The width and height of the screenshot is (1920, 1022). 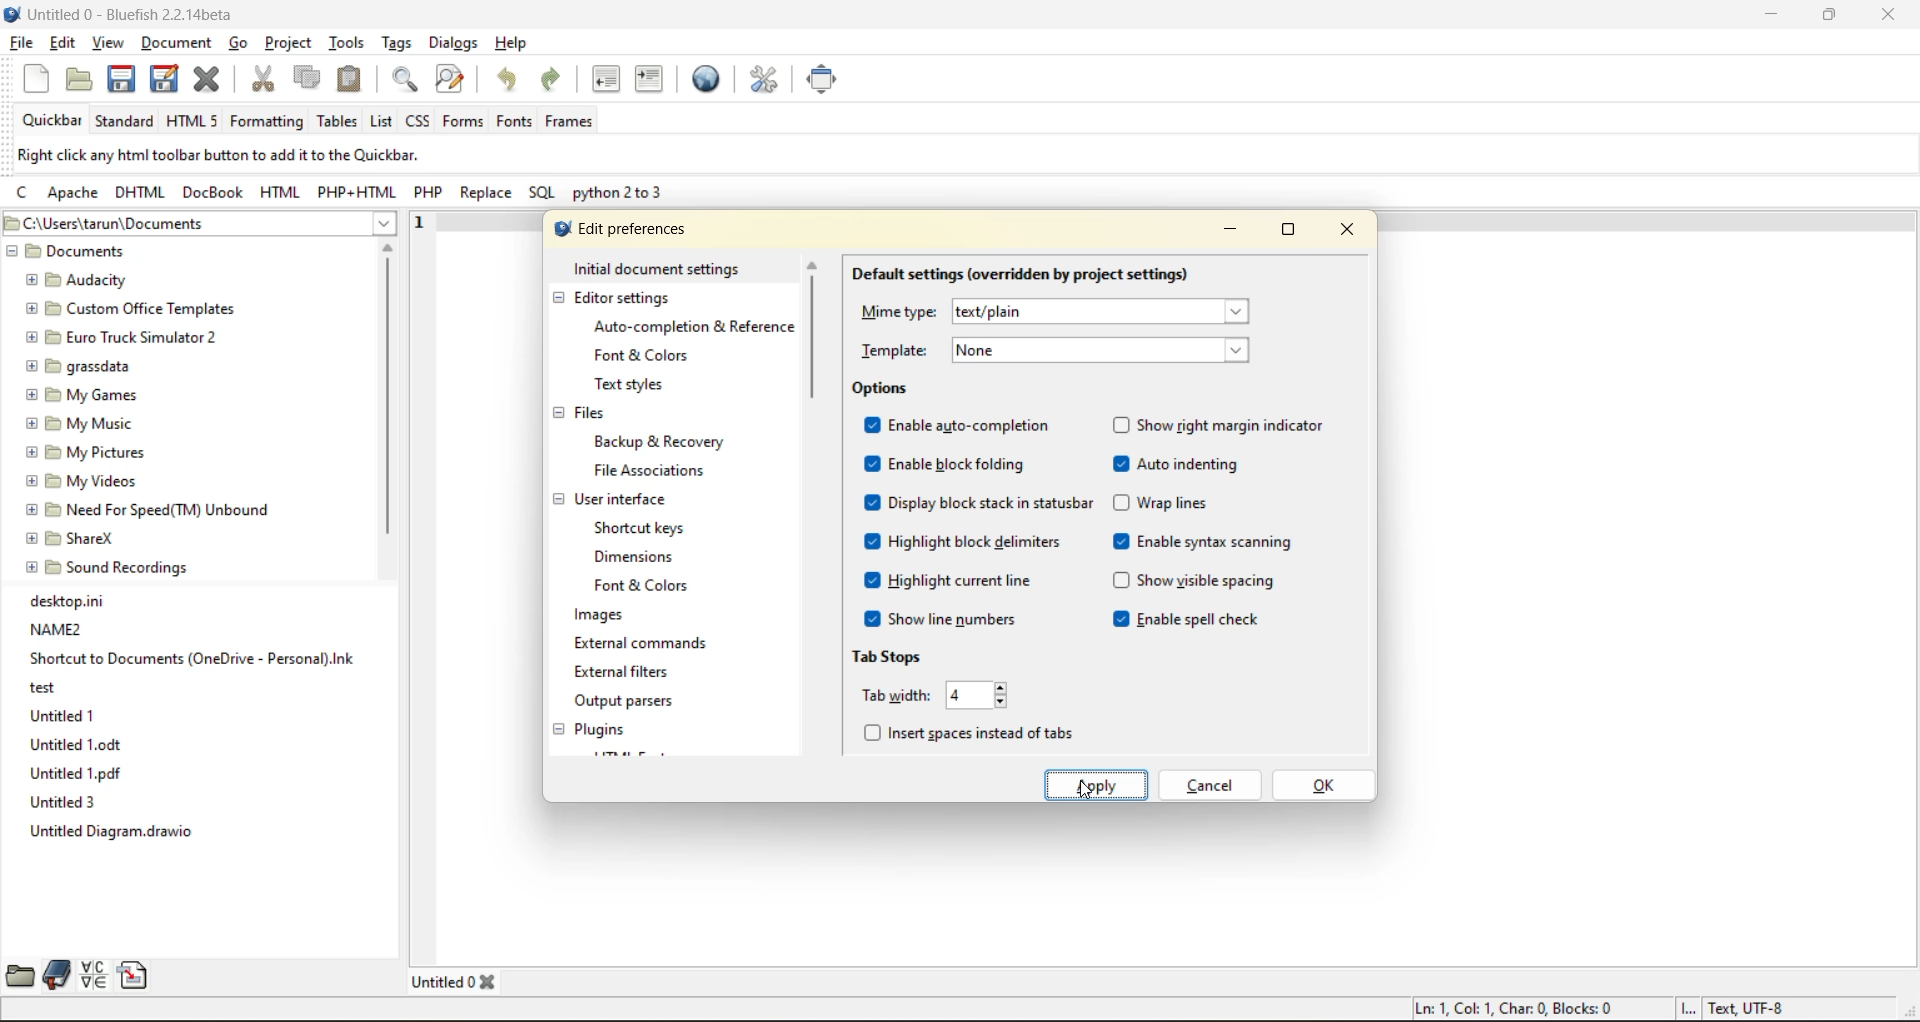 I want to click on sql, so click(x=543, y=195).